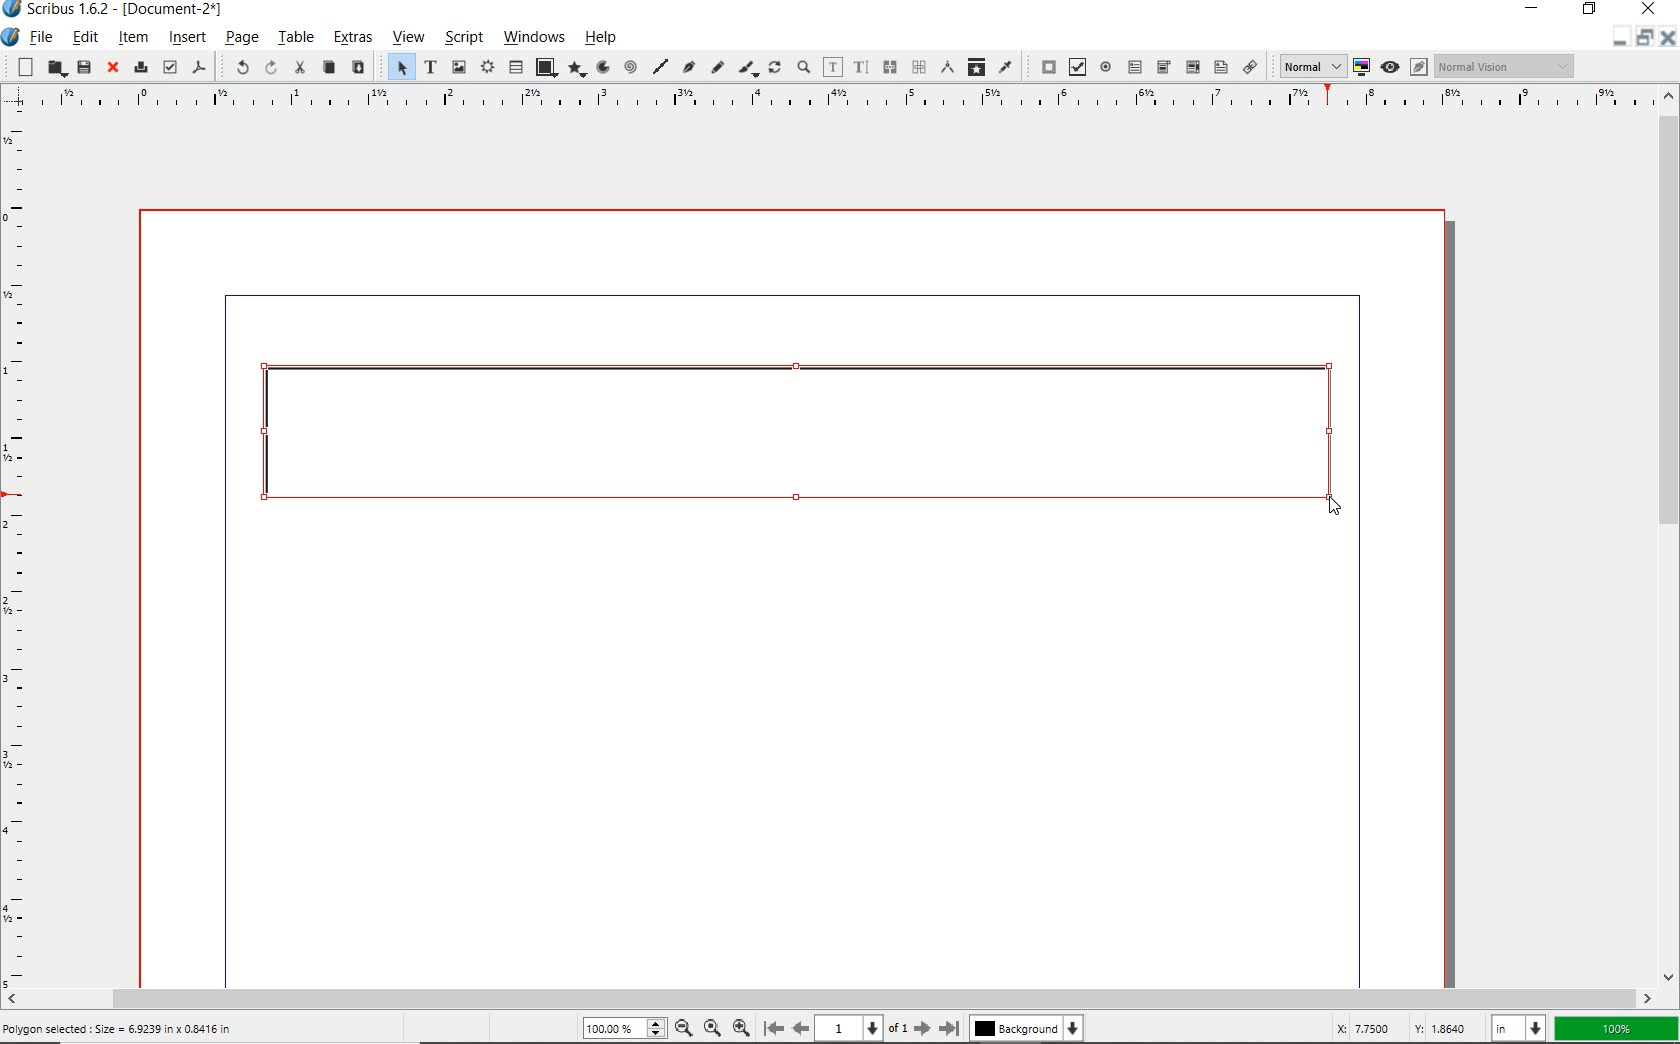  I want to click on pdf list box, so click(1219, 66).